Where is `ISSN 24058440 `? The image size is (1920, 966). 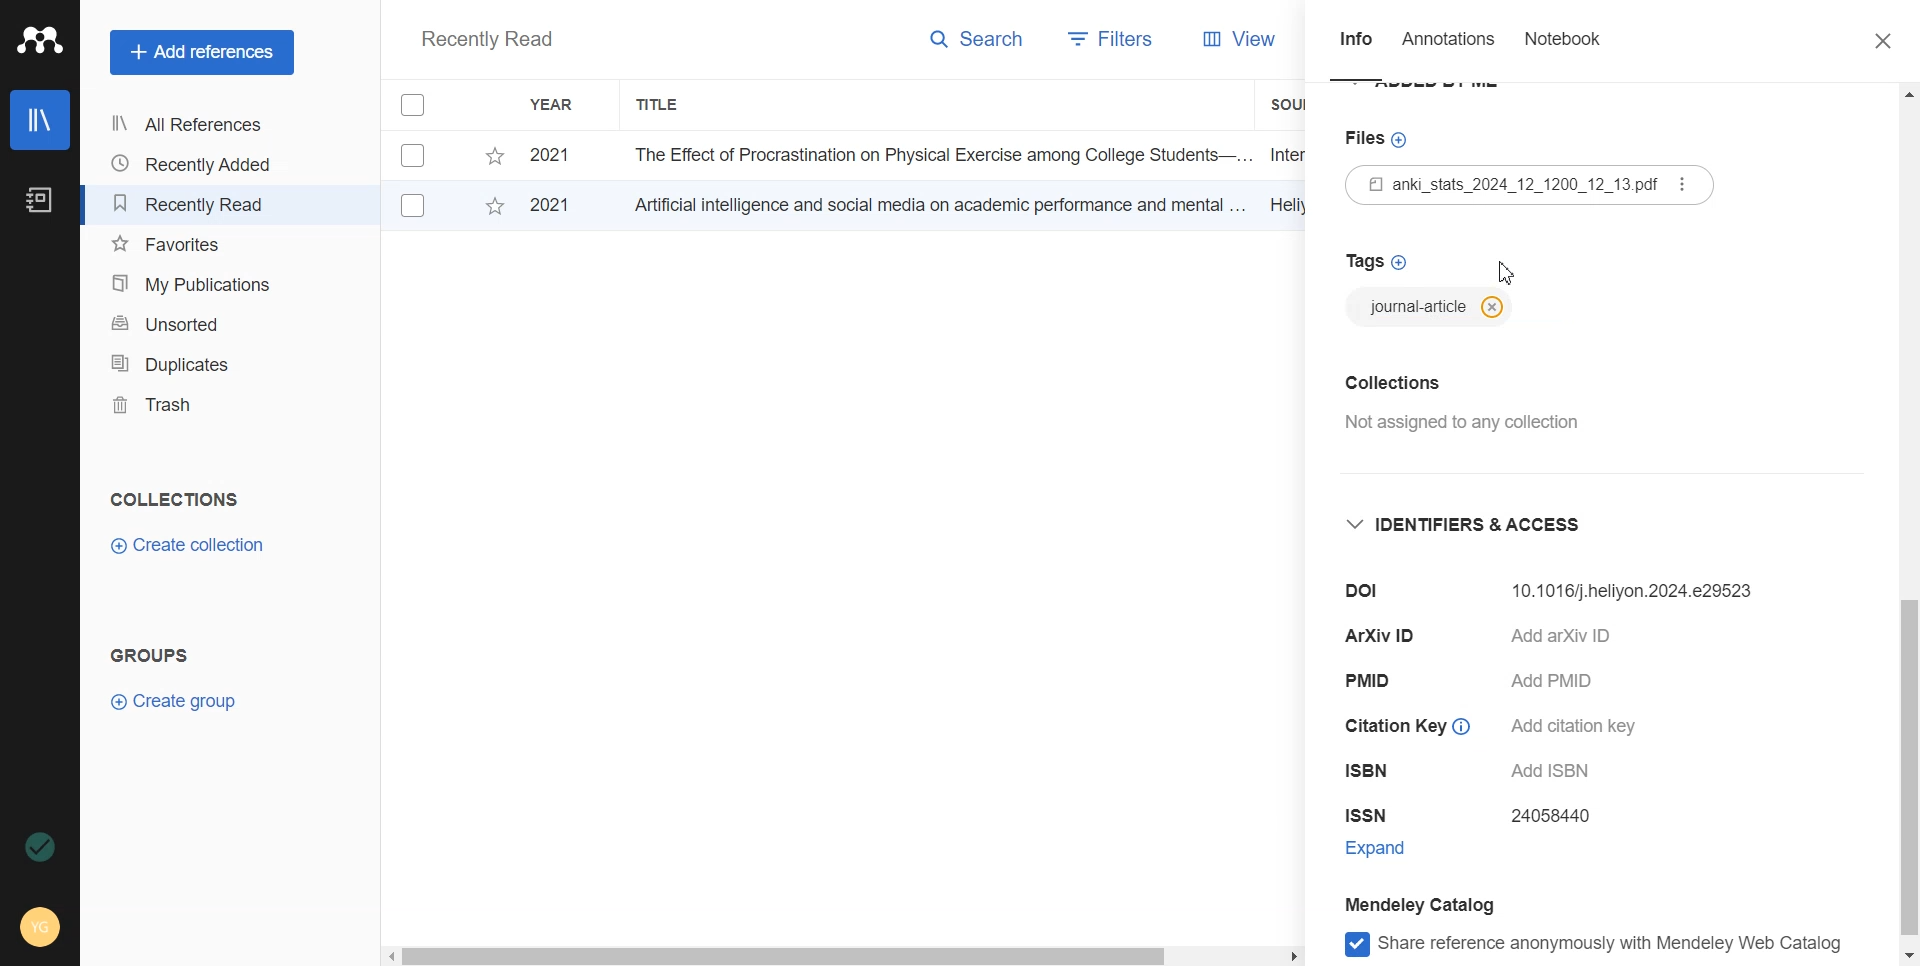 ISSN 24058440  is located at coordinates (1478, 817).